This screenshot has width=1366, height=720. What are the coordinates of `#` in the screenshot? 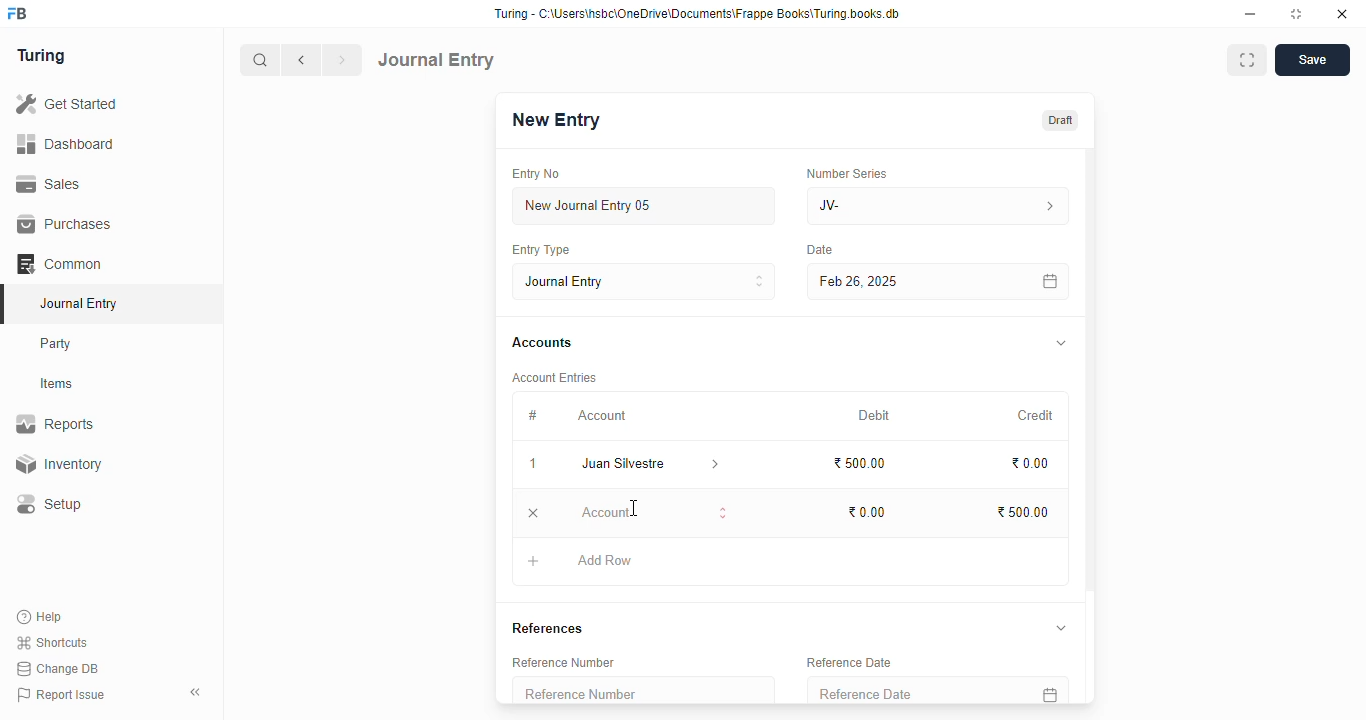 It's located at (533, 415).